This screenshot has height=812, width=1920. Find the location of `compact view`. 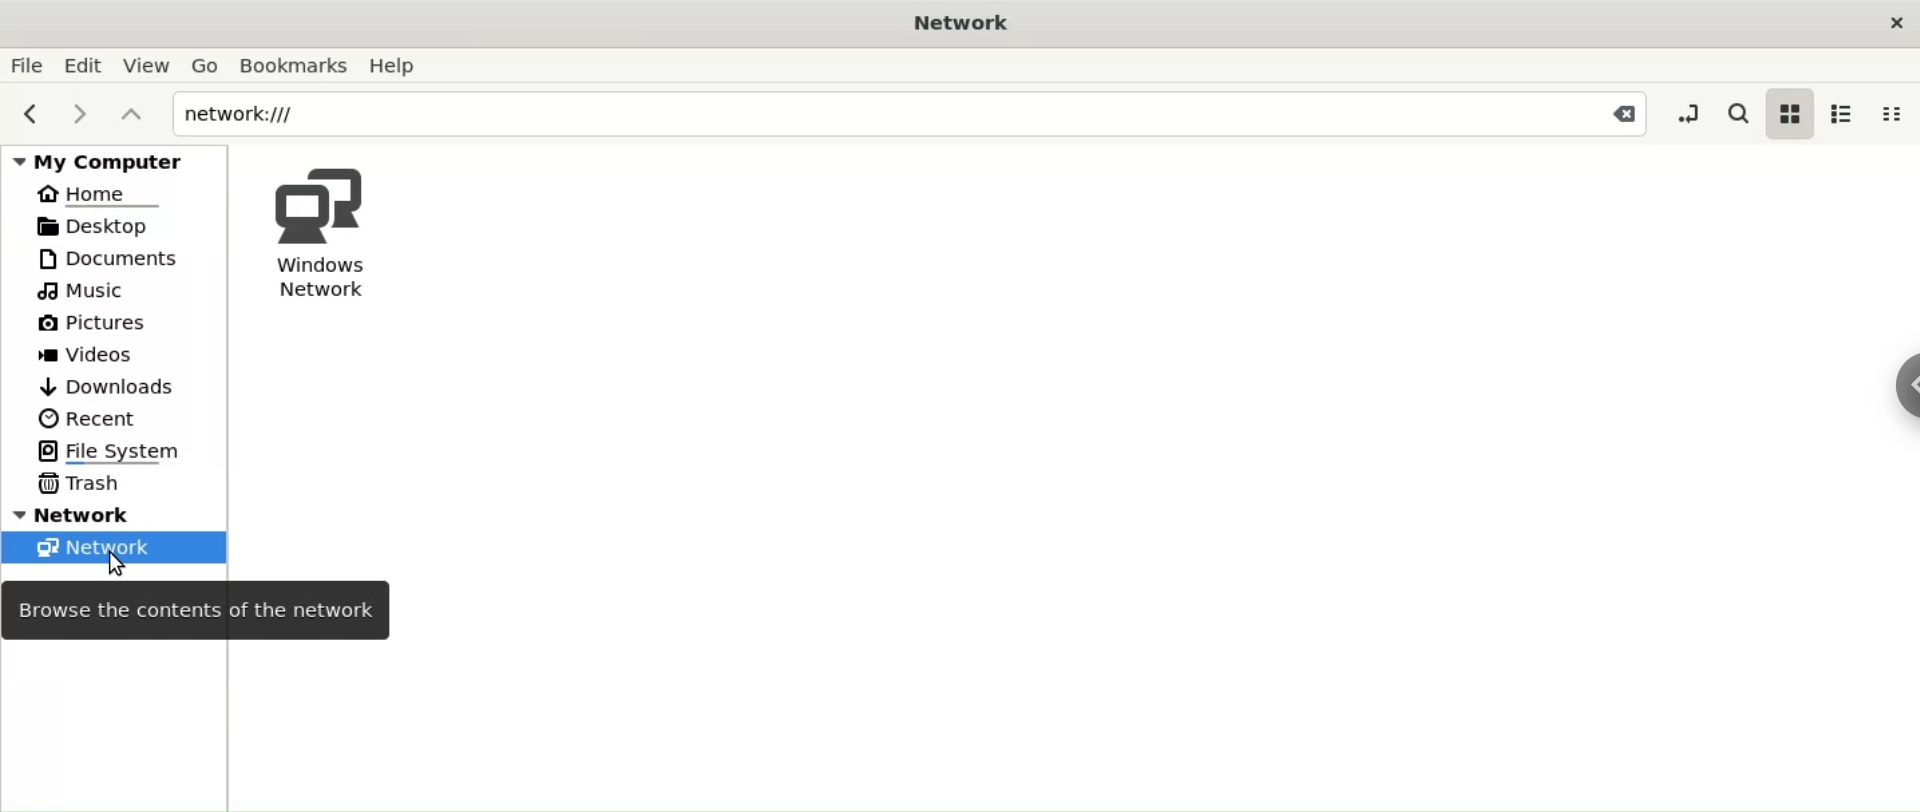

compact view is located at coordinates (1900, 115).